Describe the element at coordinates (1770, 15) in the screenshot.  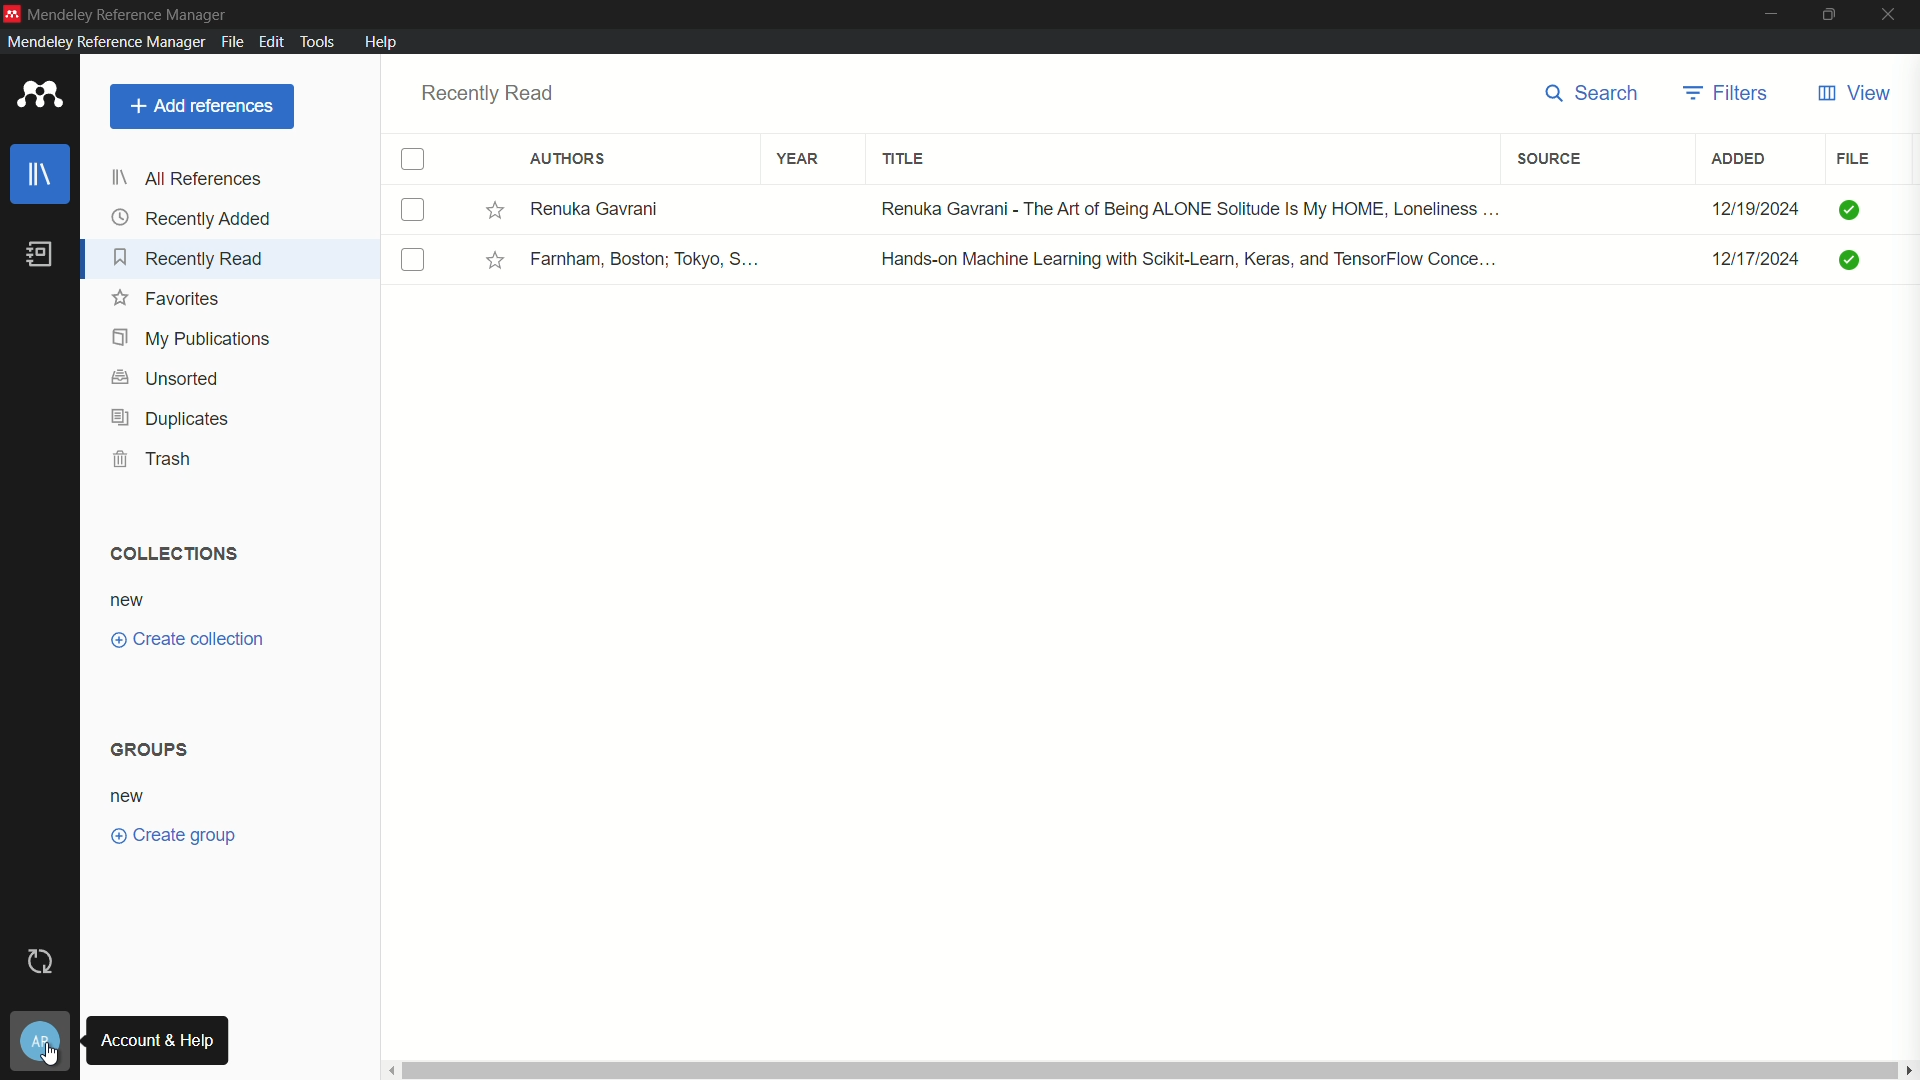
I see `minimize` at that location.